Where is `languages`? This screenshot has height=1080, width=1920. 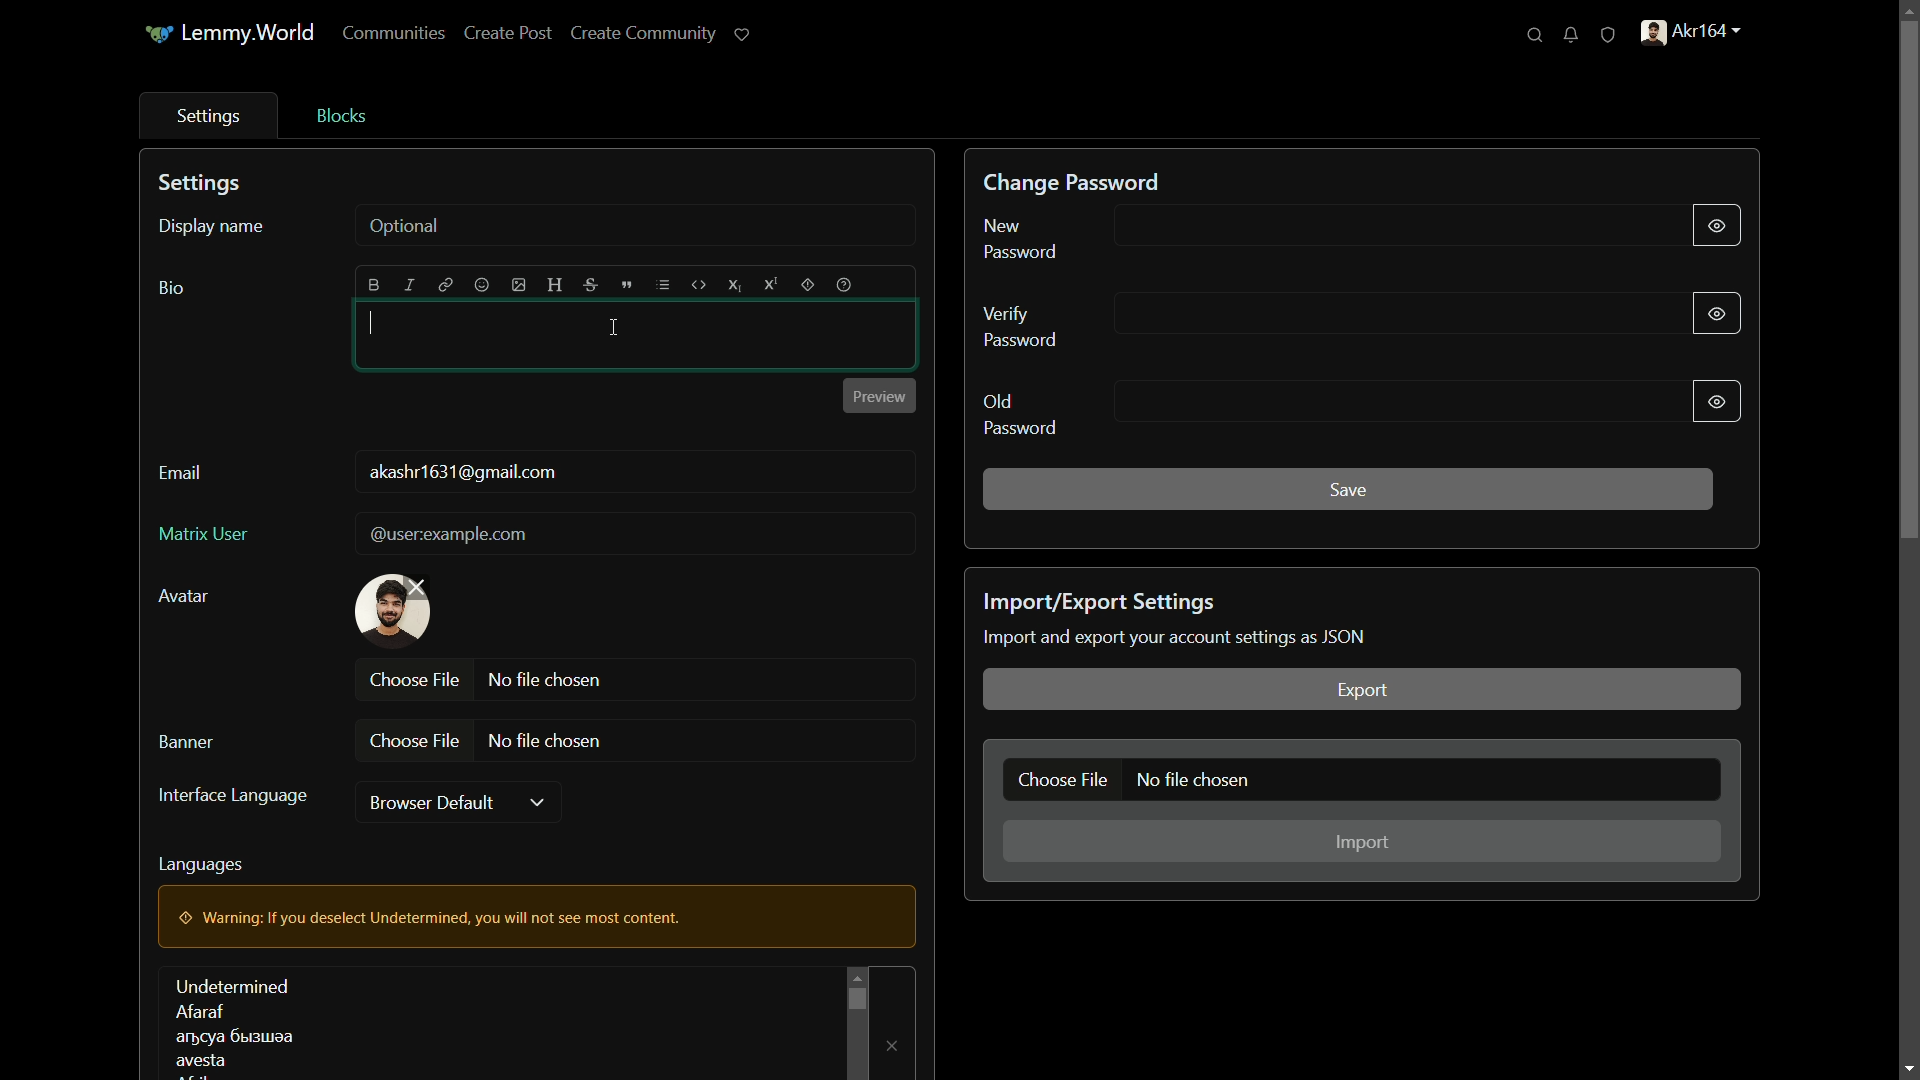
languages is located at coordinates (201, 866).